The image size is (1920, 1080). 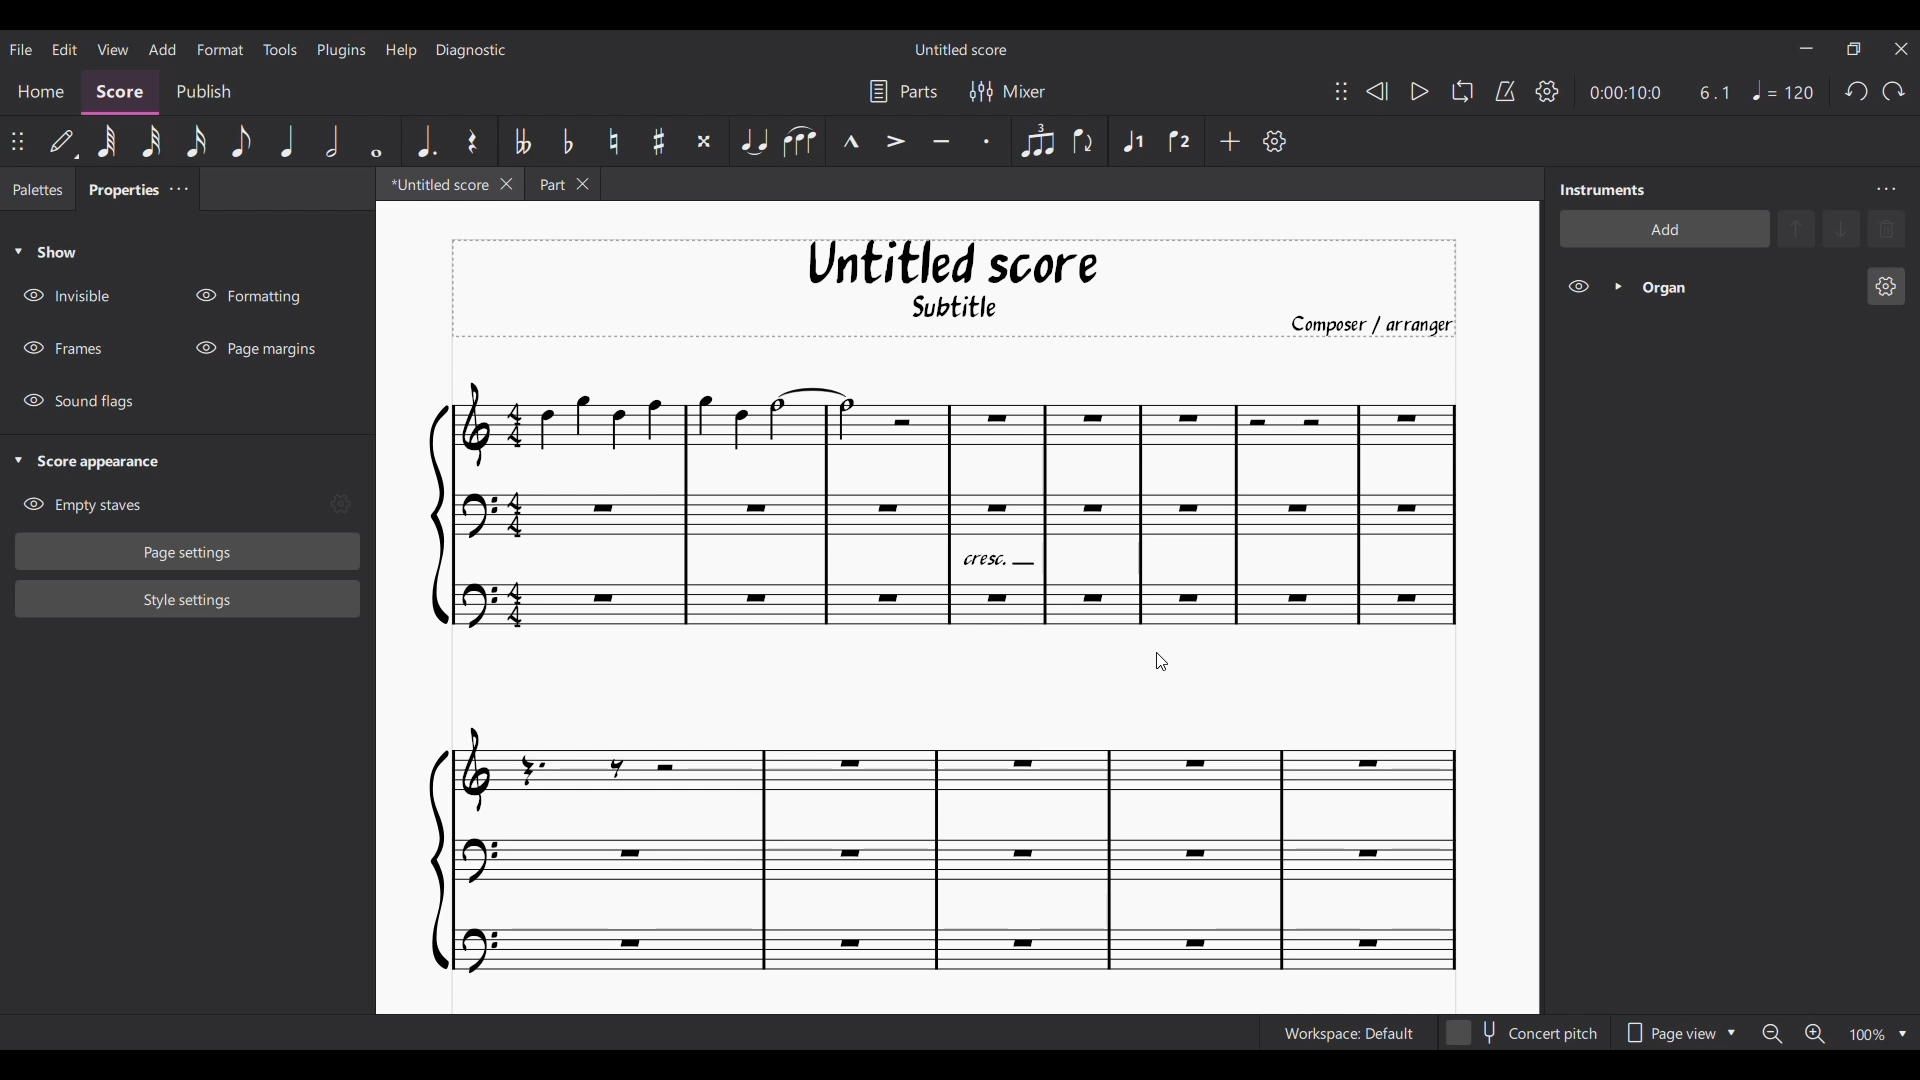 What do you see at coordinates (255, 348) in the screenshot?
I see `Hide Page margins` at bounding box center [255, 348].